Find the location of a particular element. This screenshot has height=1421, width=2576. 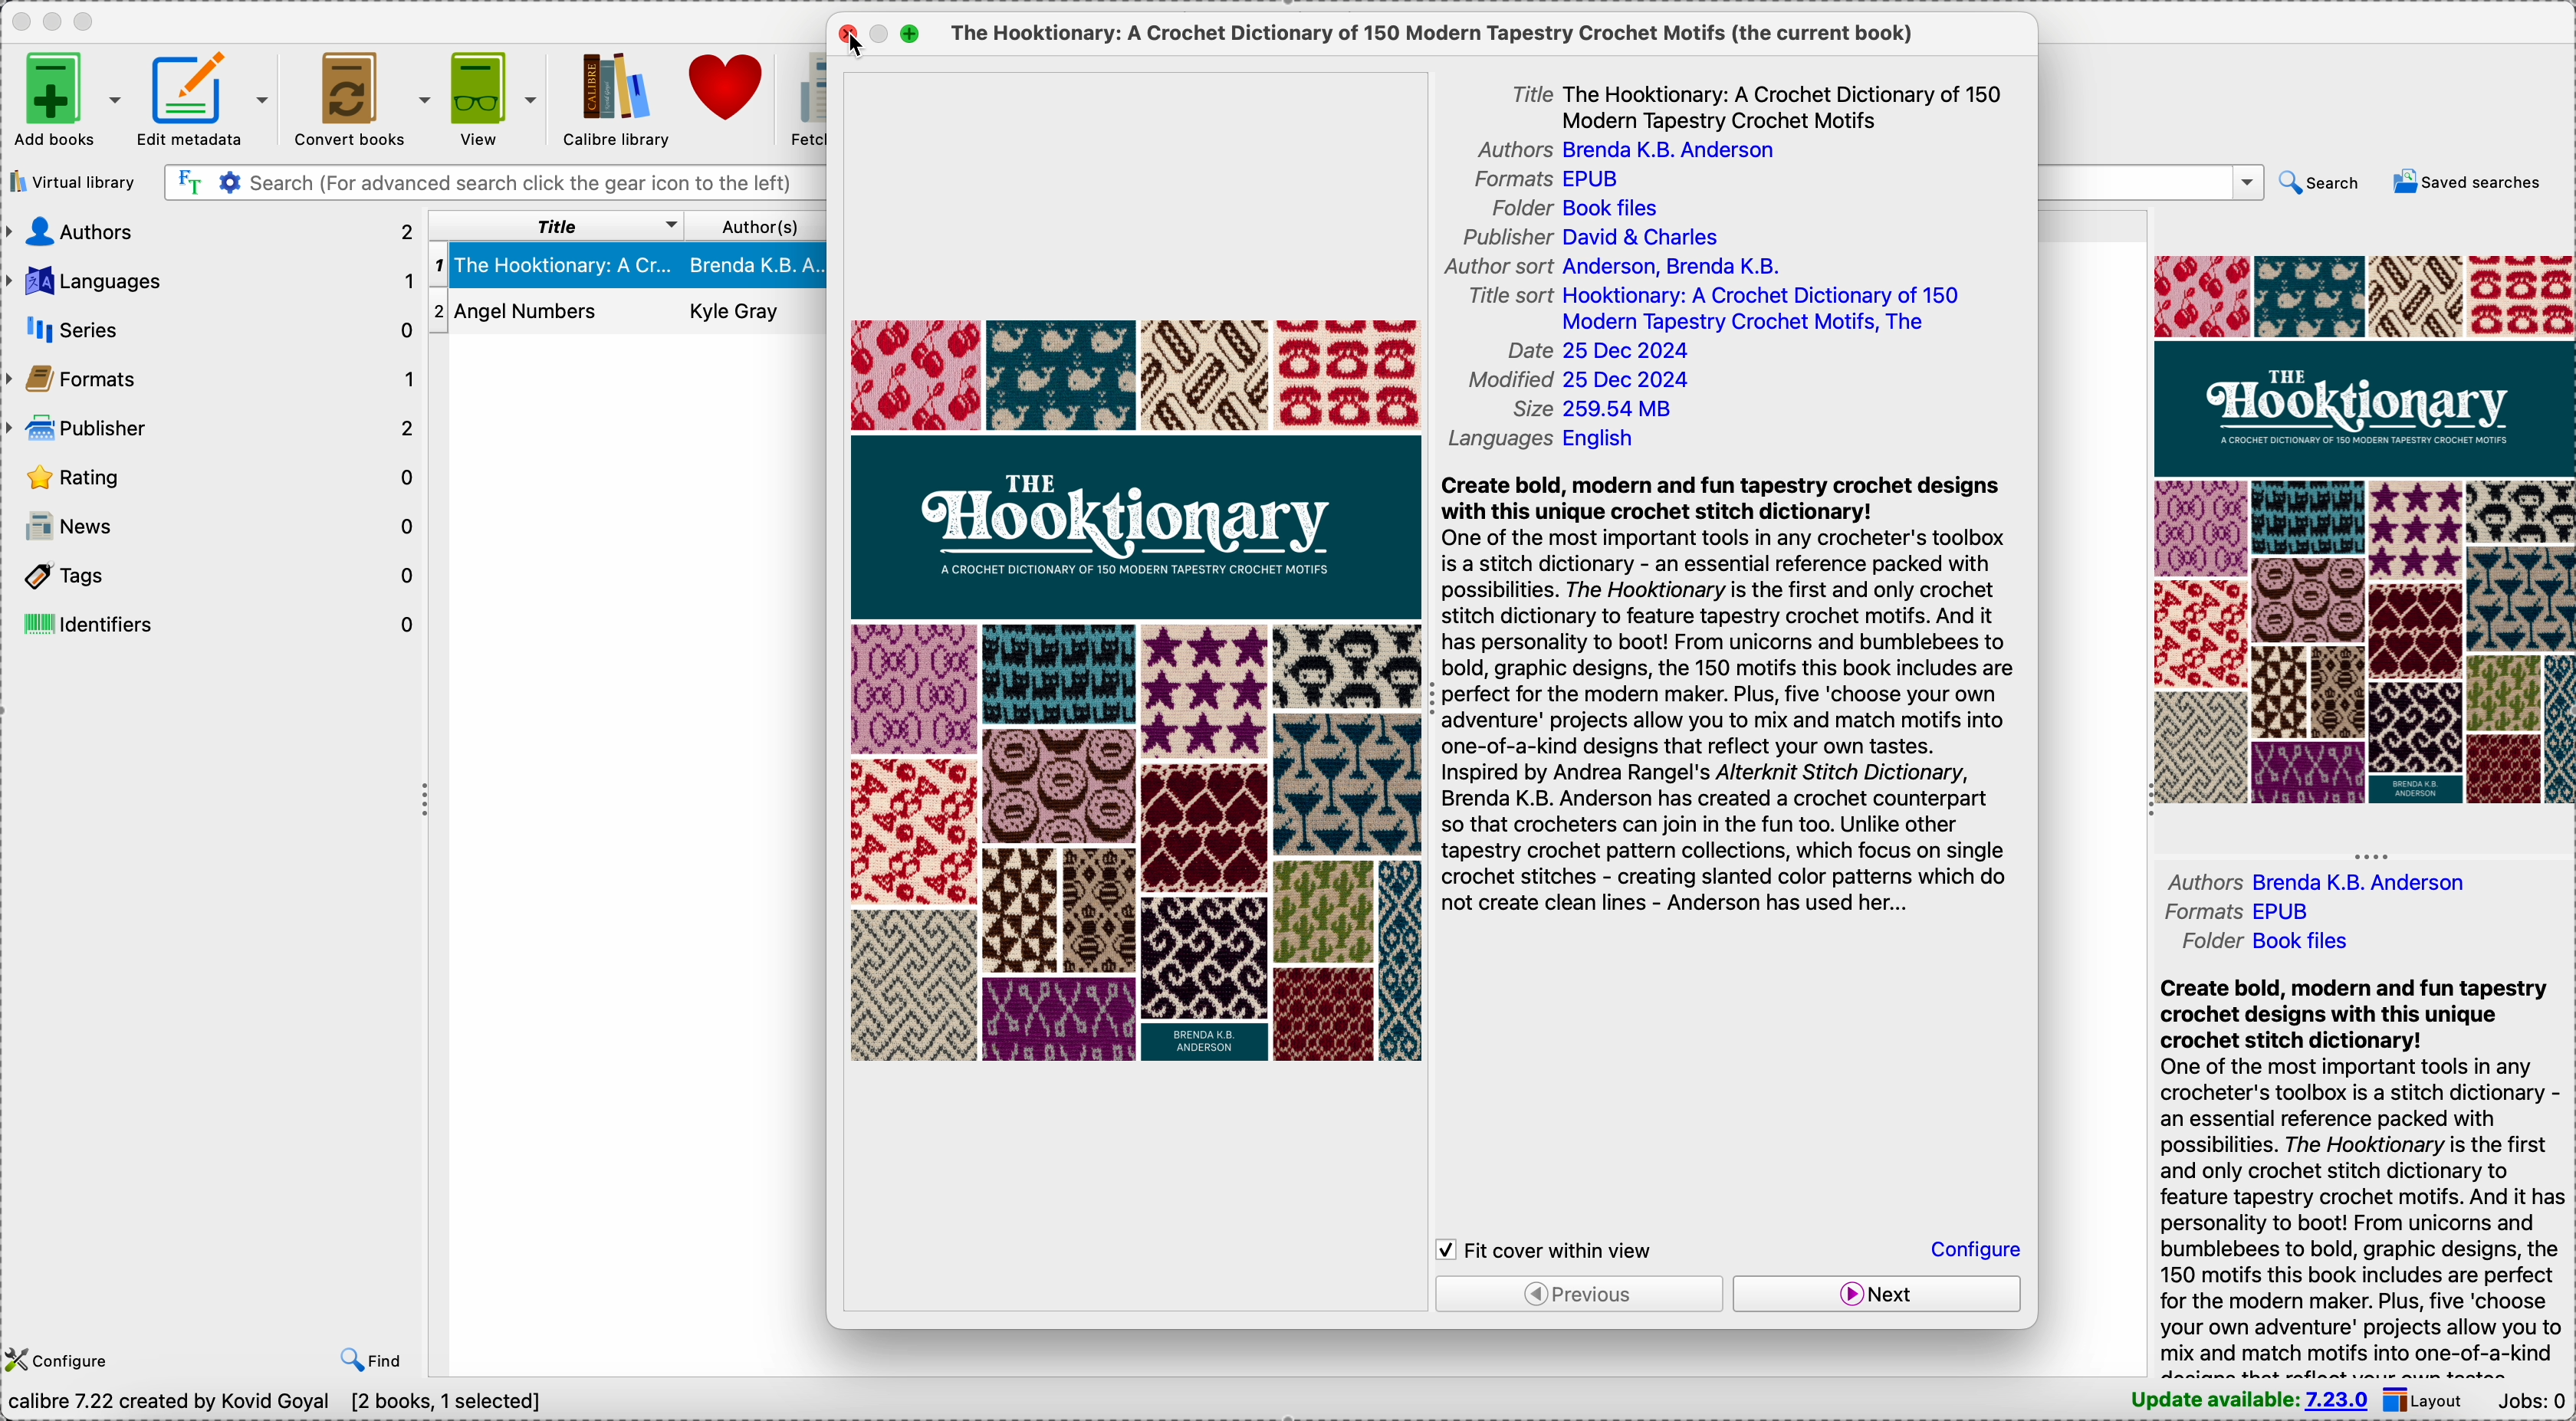

series is located at coordinates (209, 330).